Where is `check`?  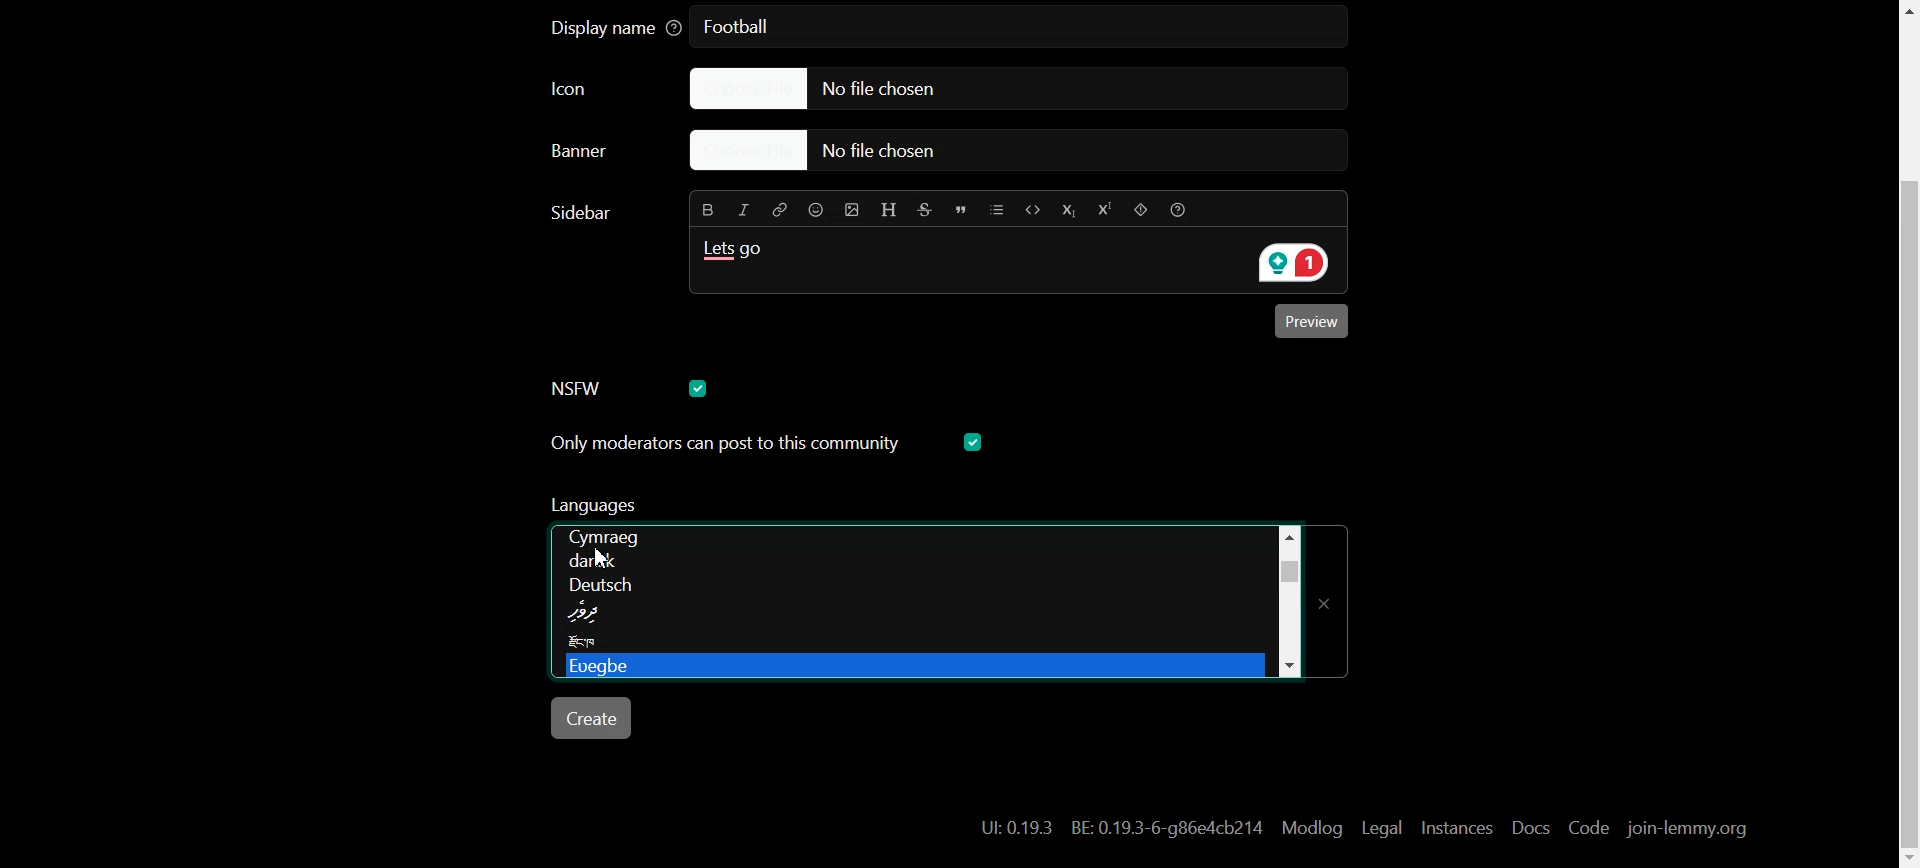 check is located at coordinates (701, 387).